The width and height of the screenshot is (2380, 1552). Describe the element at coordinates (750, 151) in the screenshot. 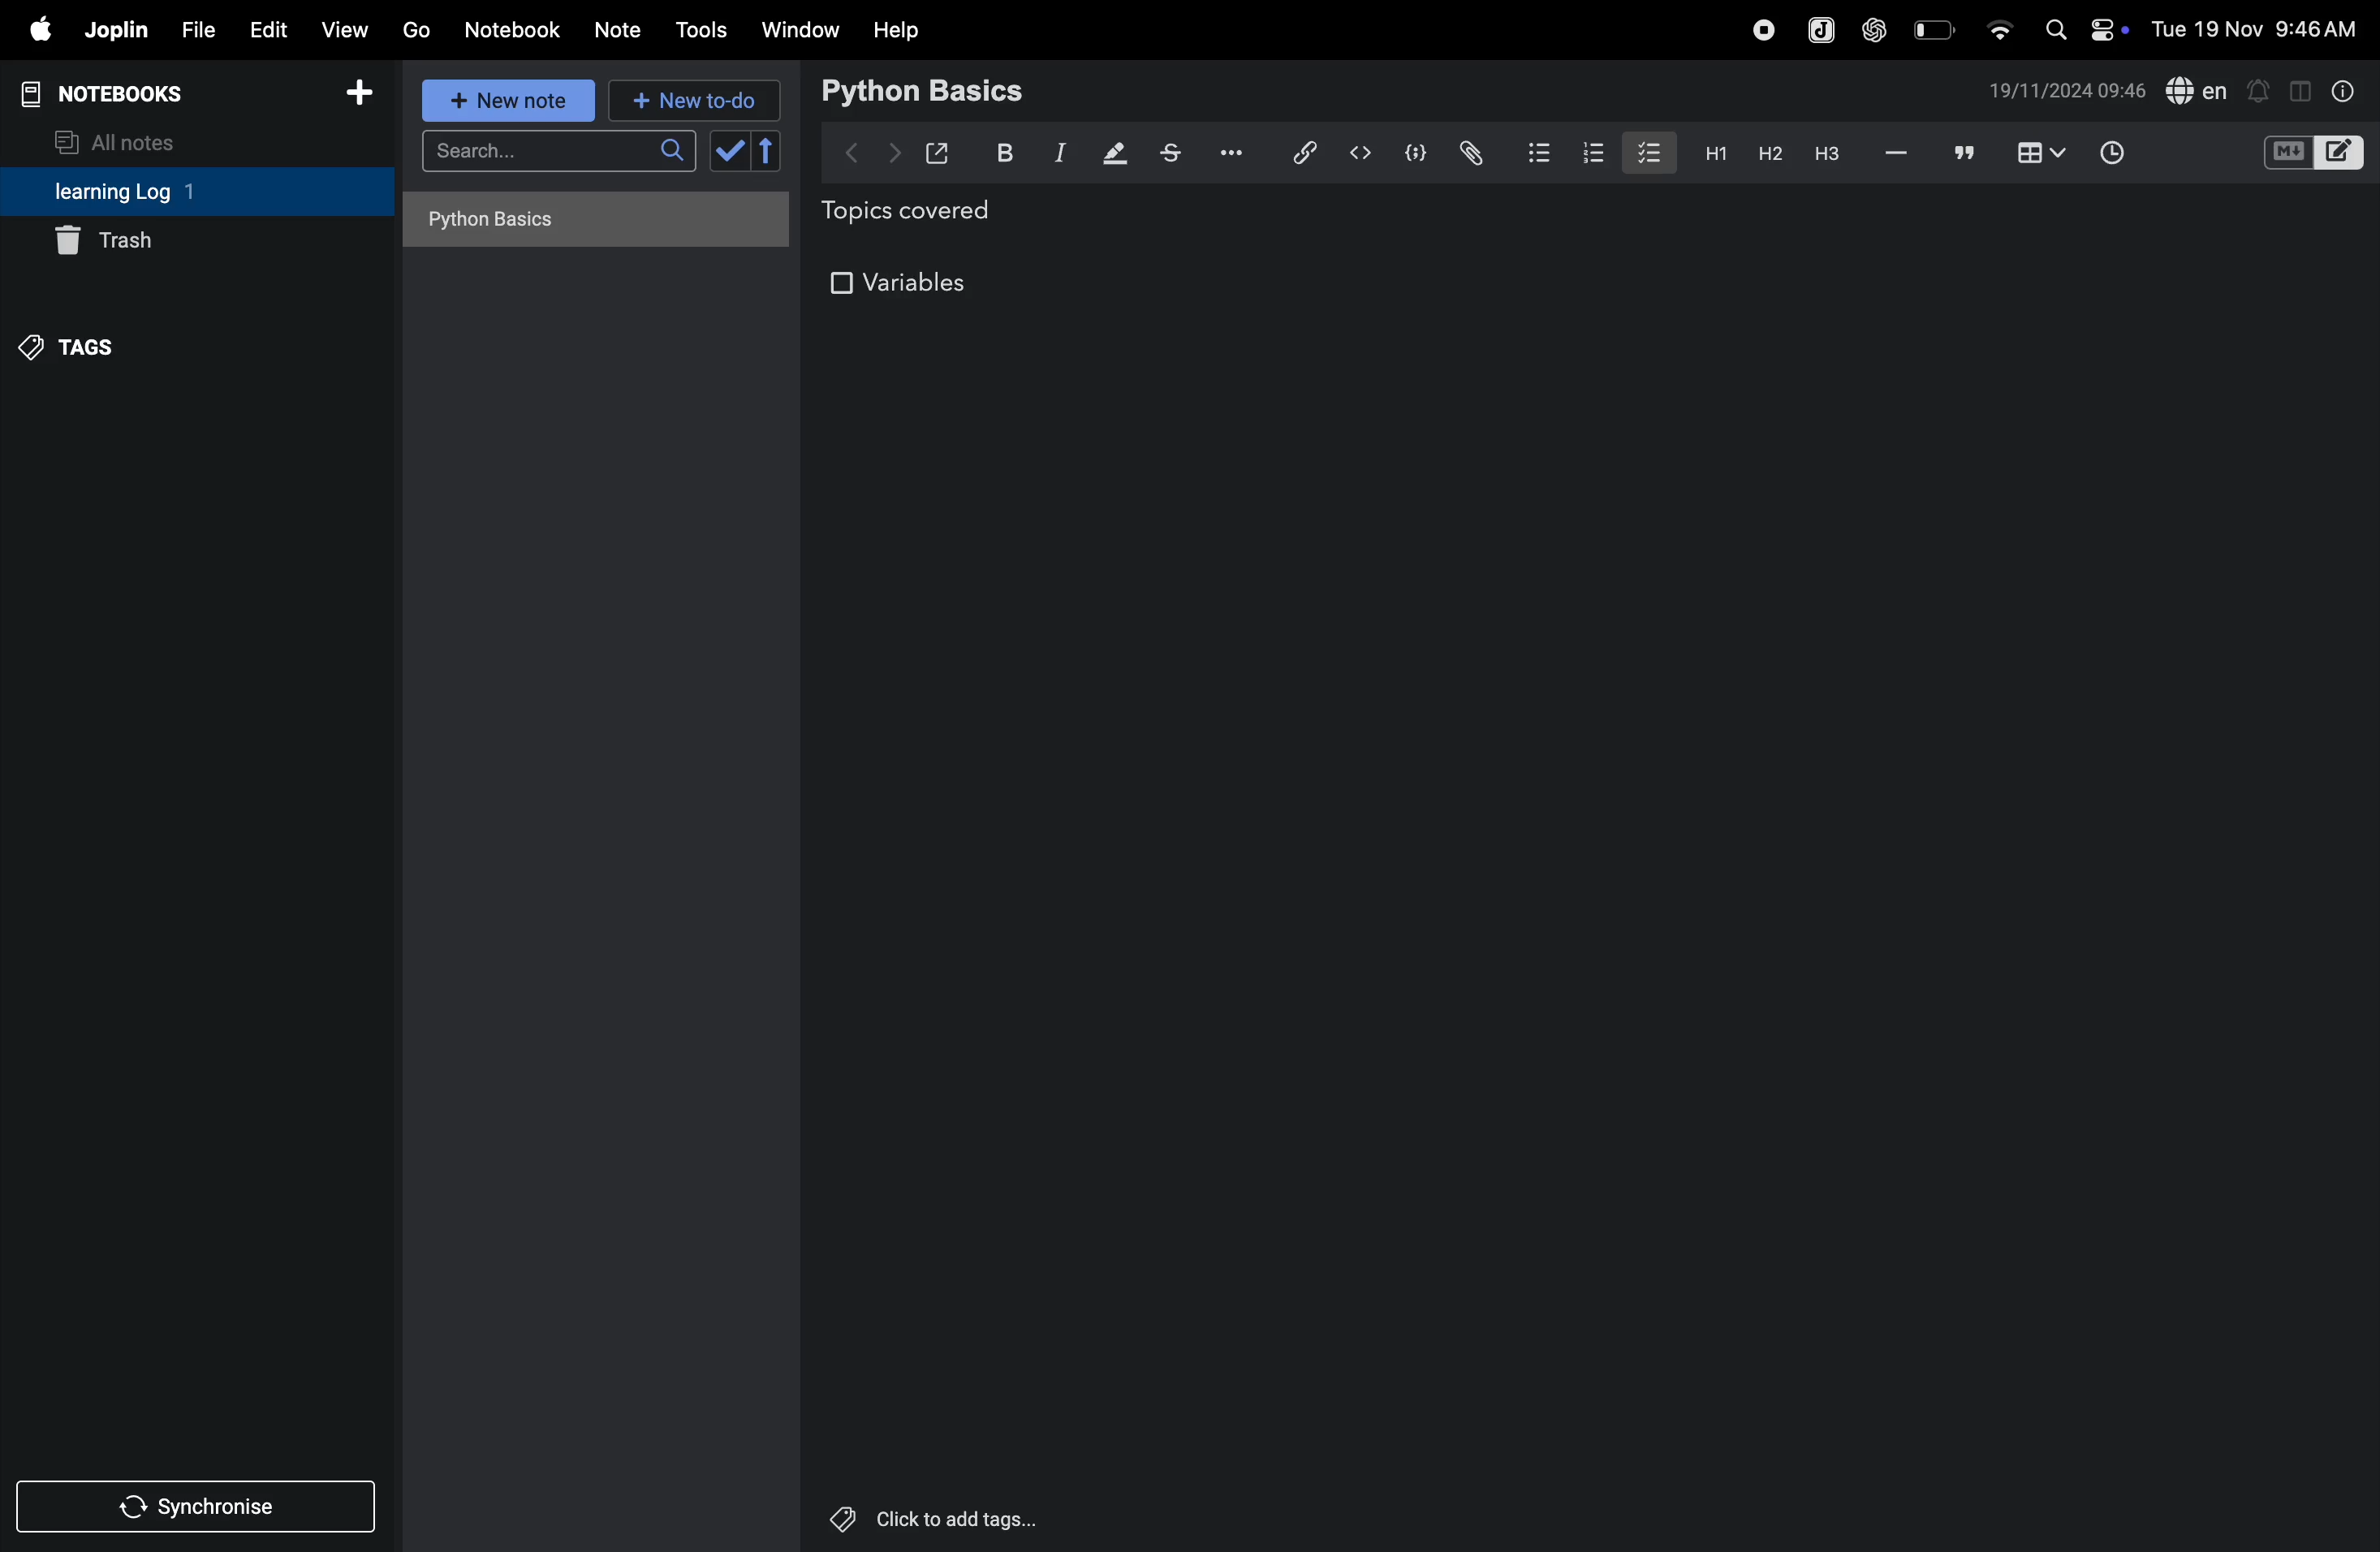

I see `check box` at that location.